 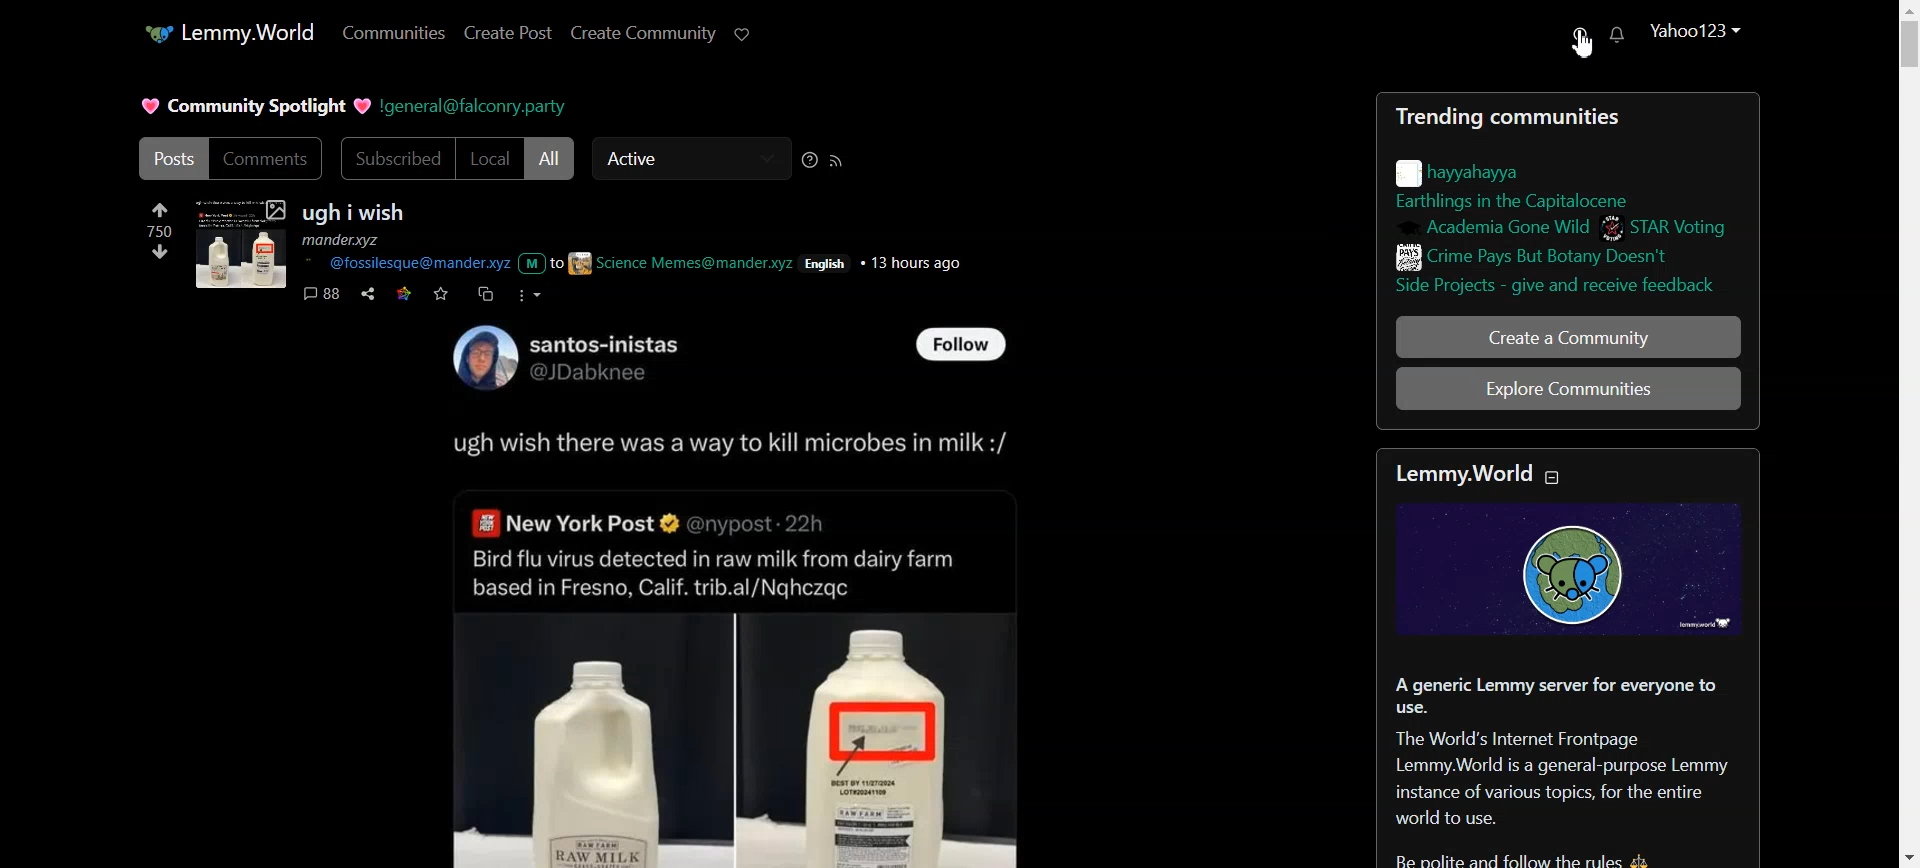 I want to click on Search, so click(x=1582, y=43).